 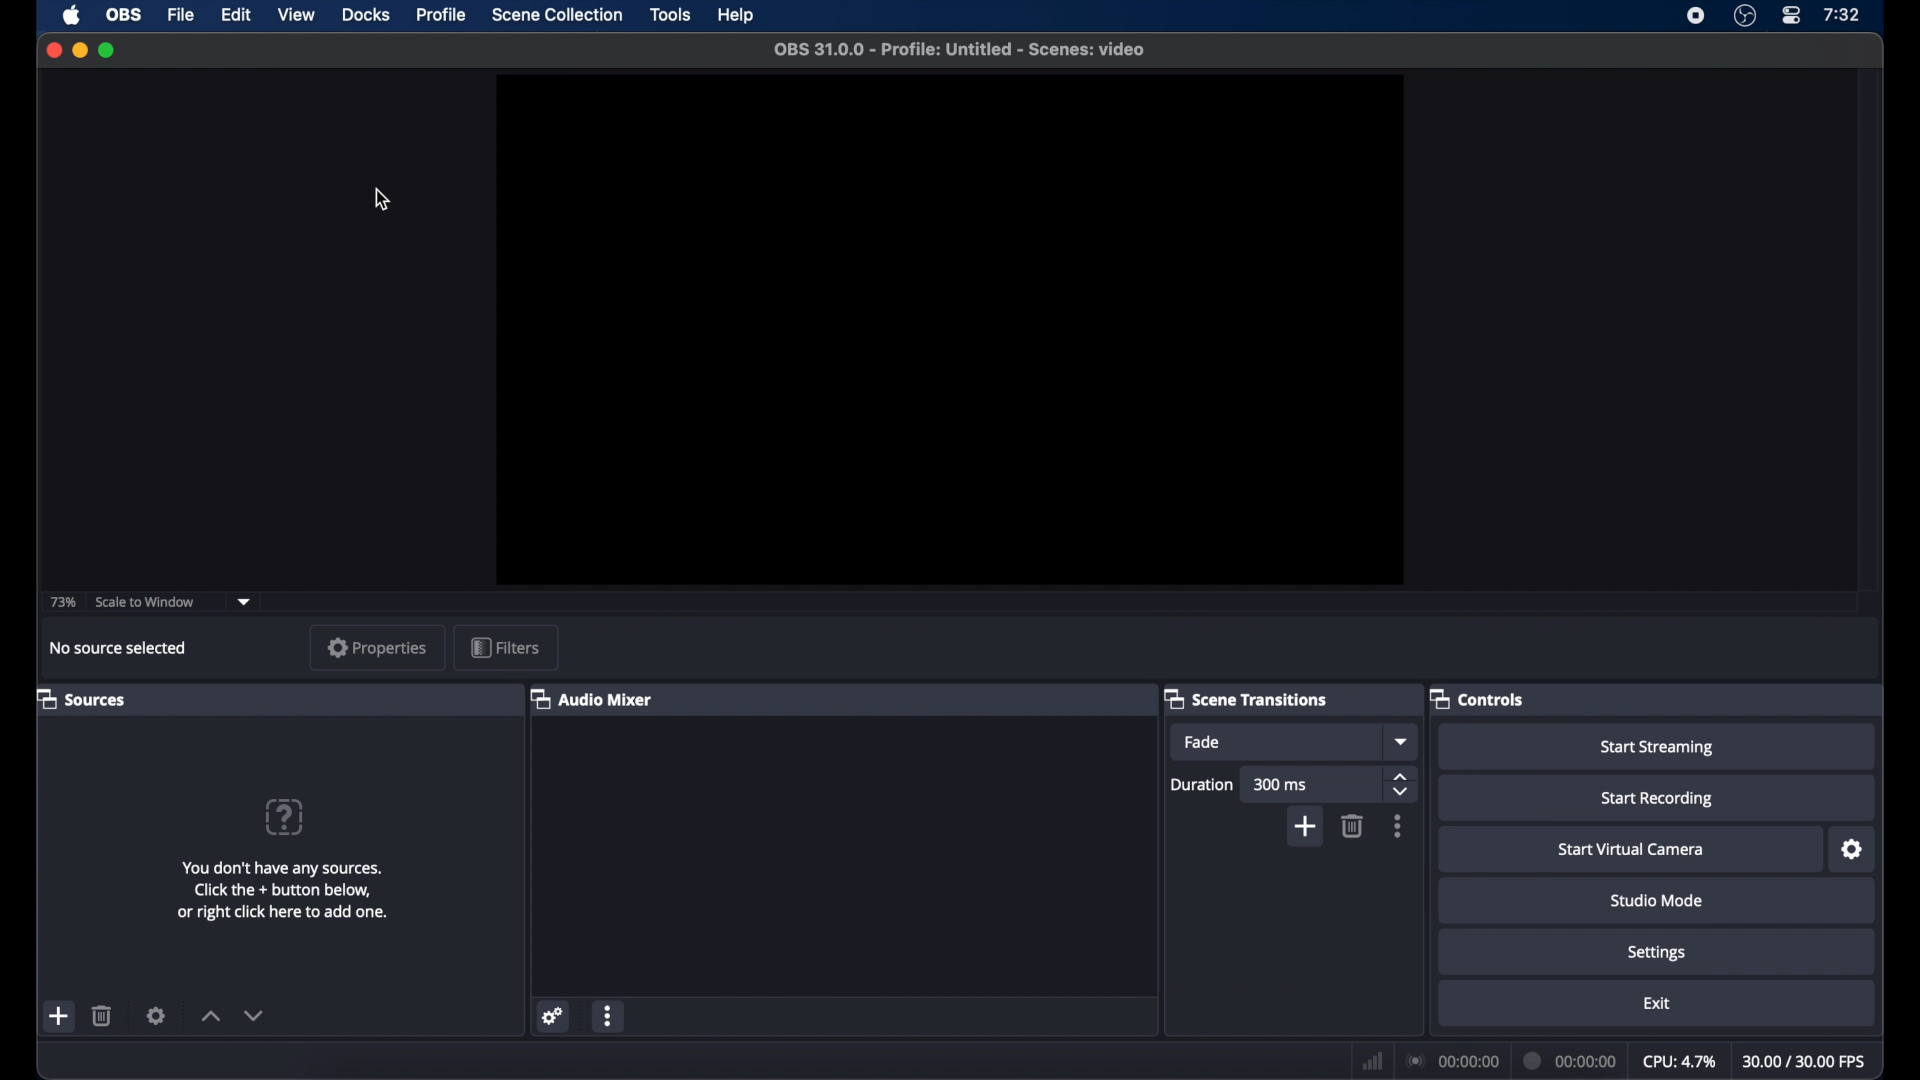 What do you see at coordinates (1655, 901) in the screenshot?
I see `studio mode` at bounding box center [1655, 901].